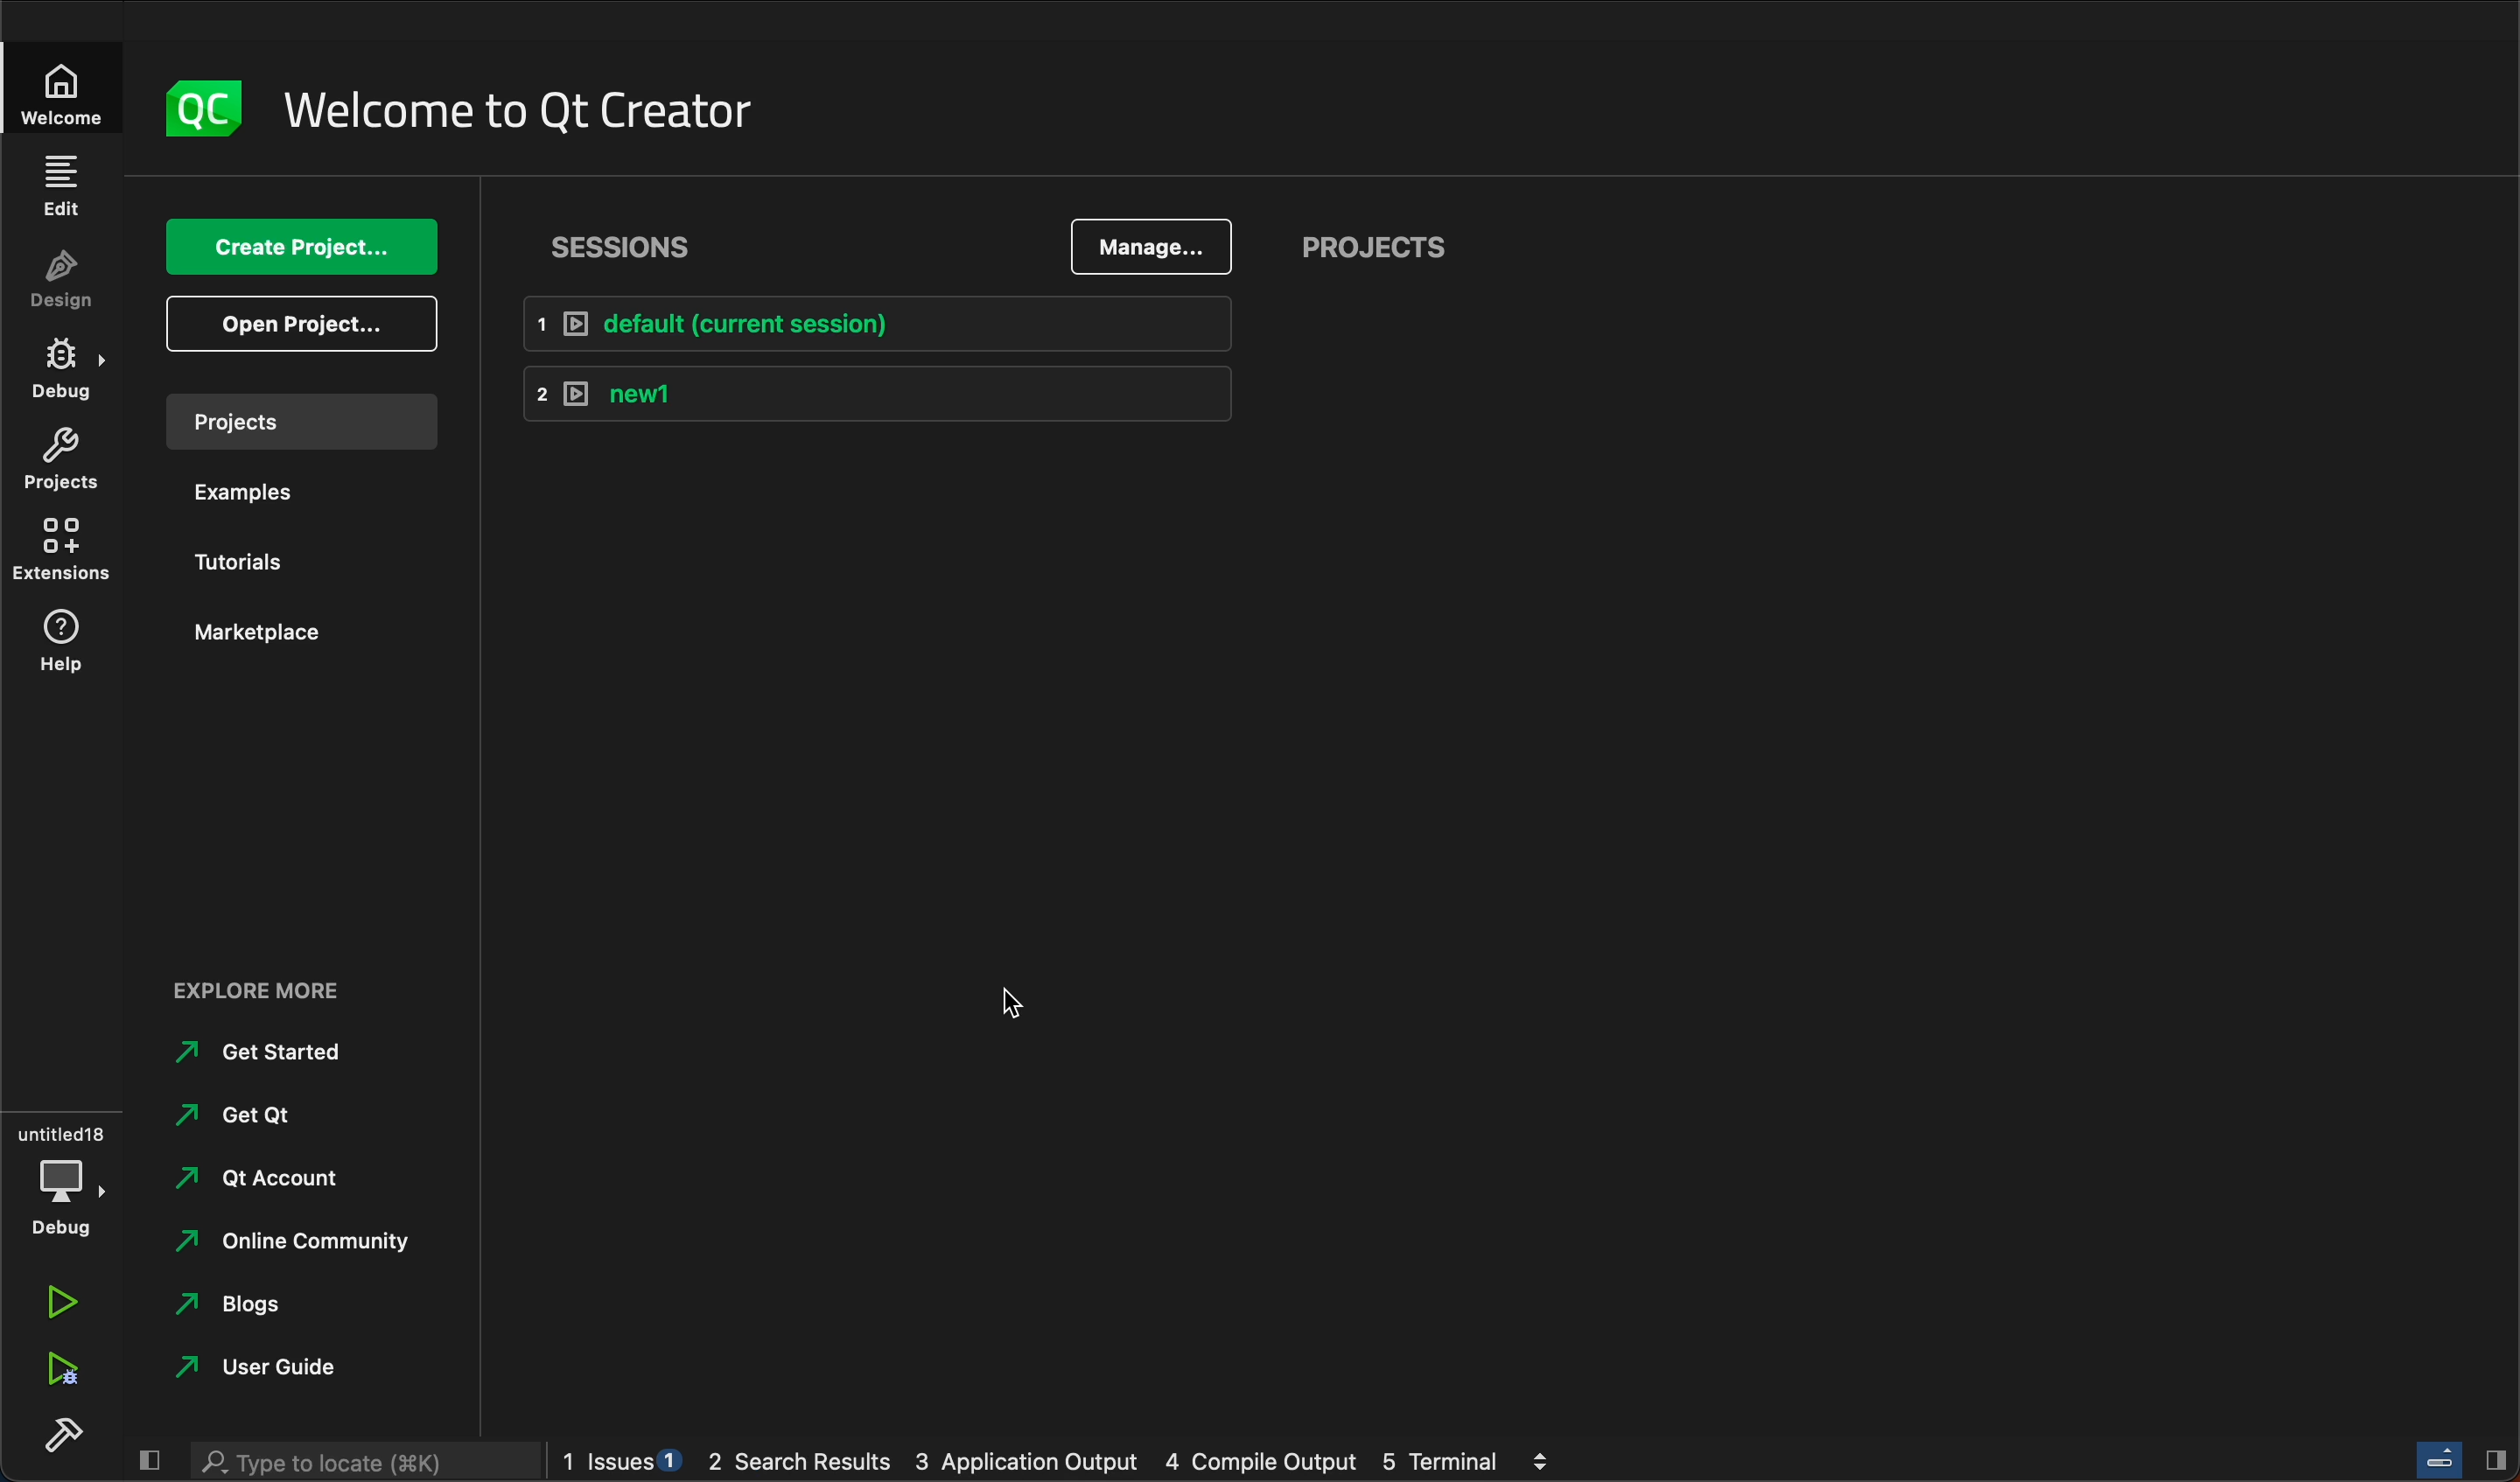  I want to click on design, so click(67, 278).